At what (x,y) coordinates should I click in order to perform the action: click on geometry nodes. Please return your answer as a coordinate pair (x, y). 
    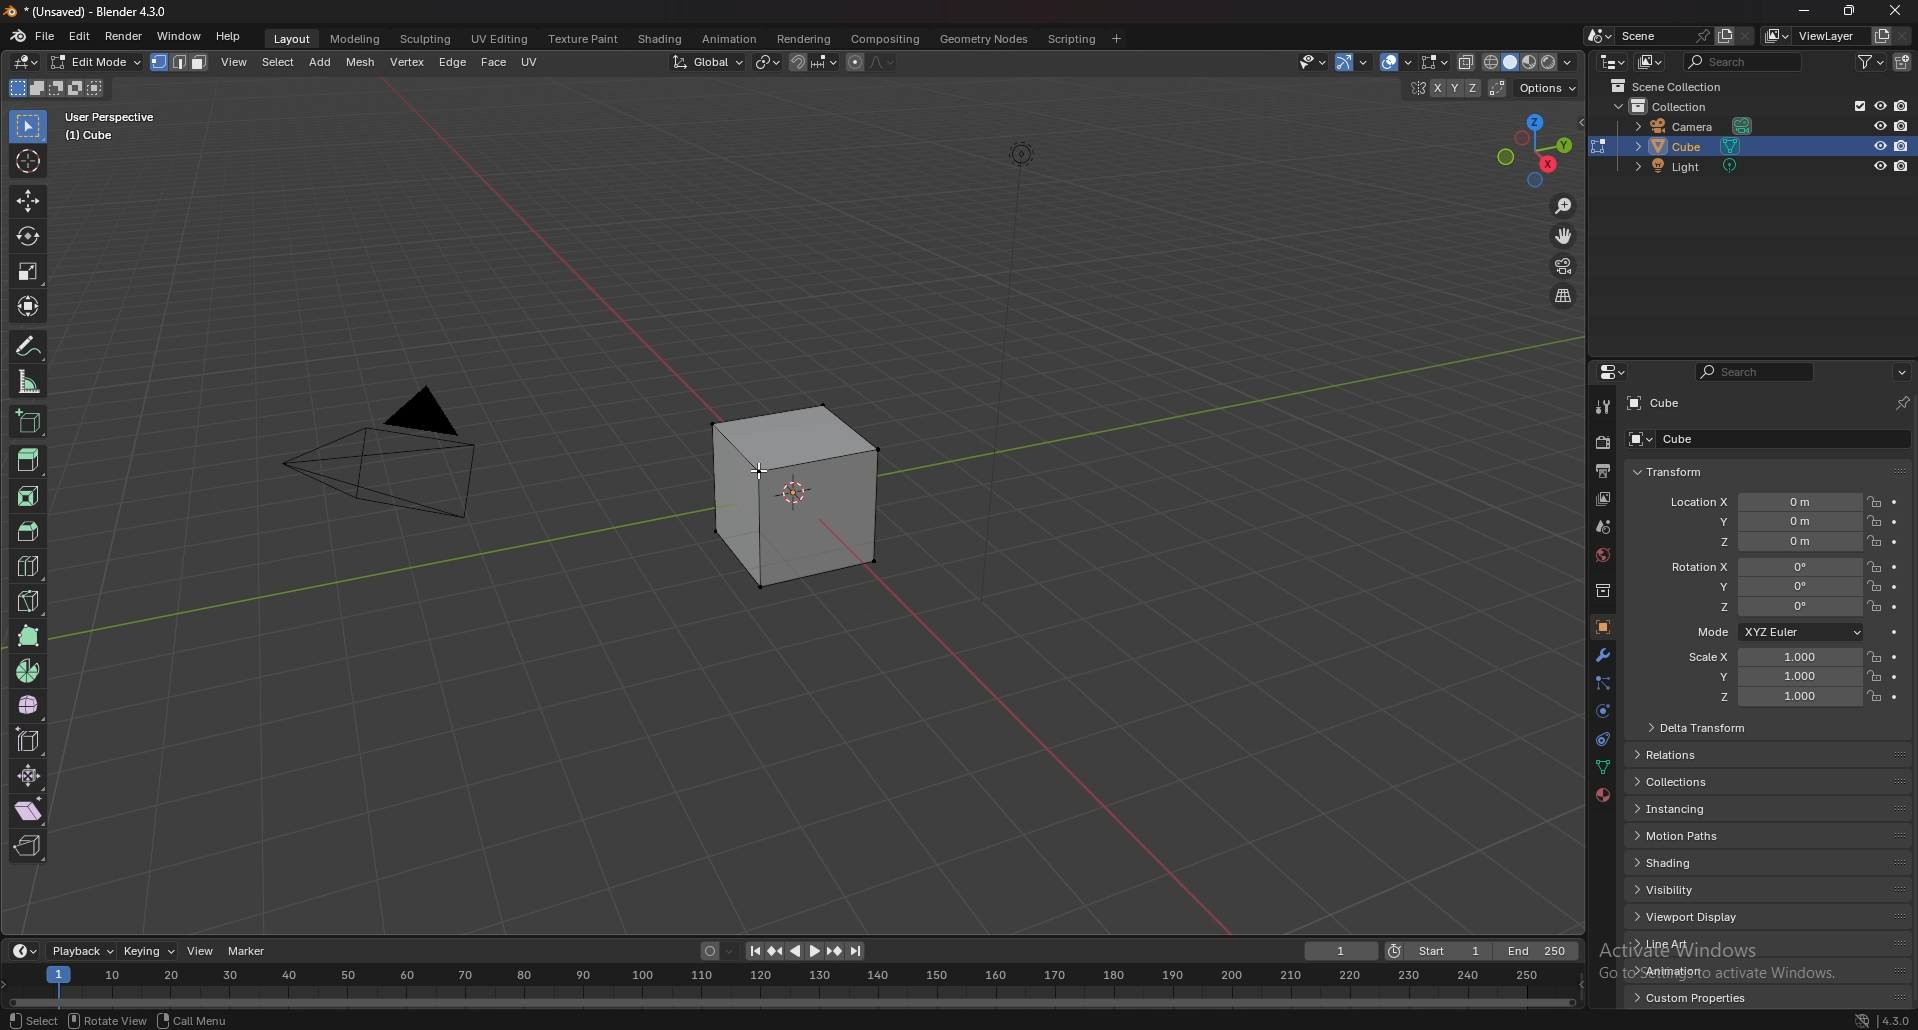
    Looking at the image, I should click on (984, 38).